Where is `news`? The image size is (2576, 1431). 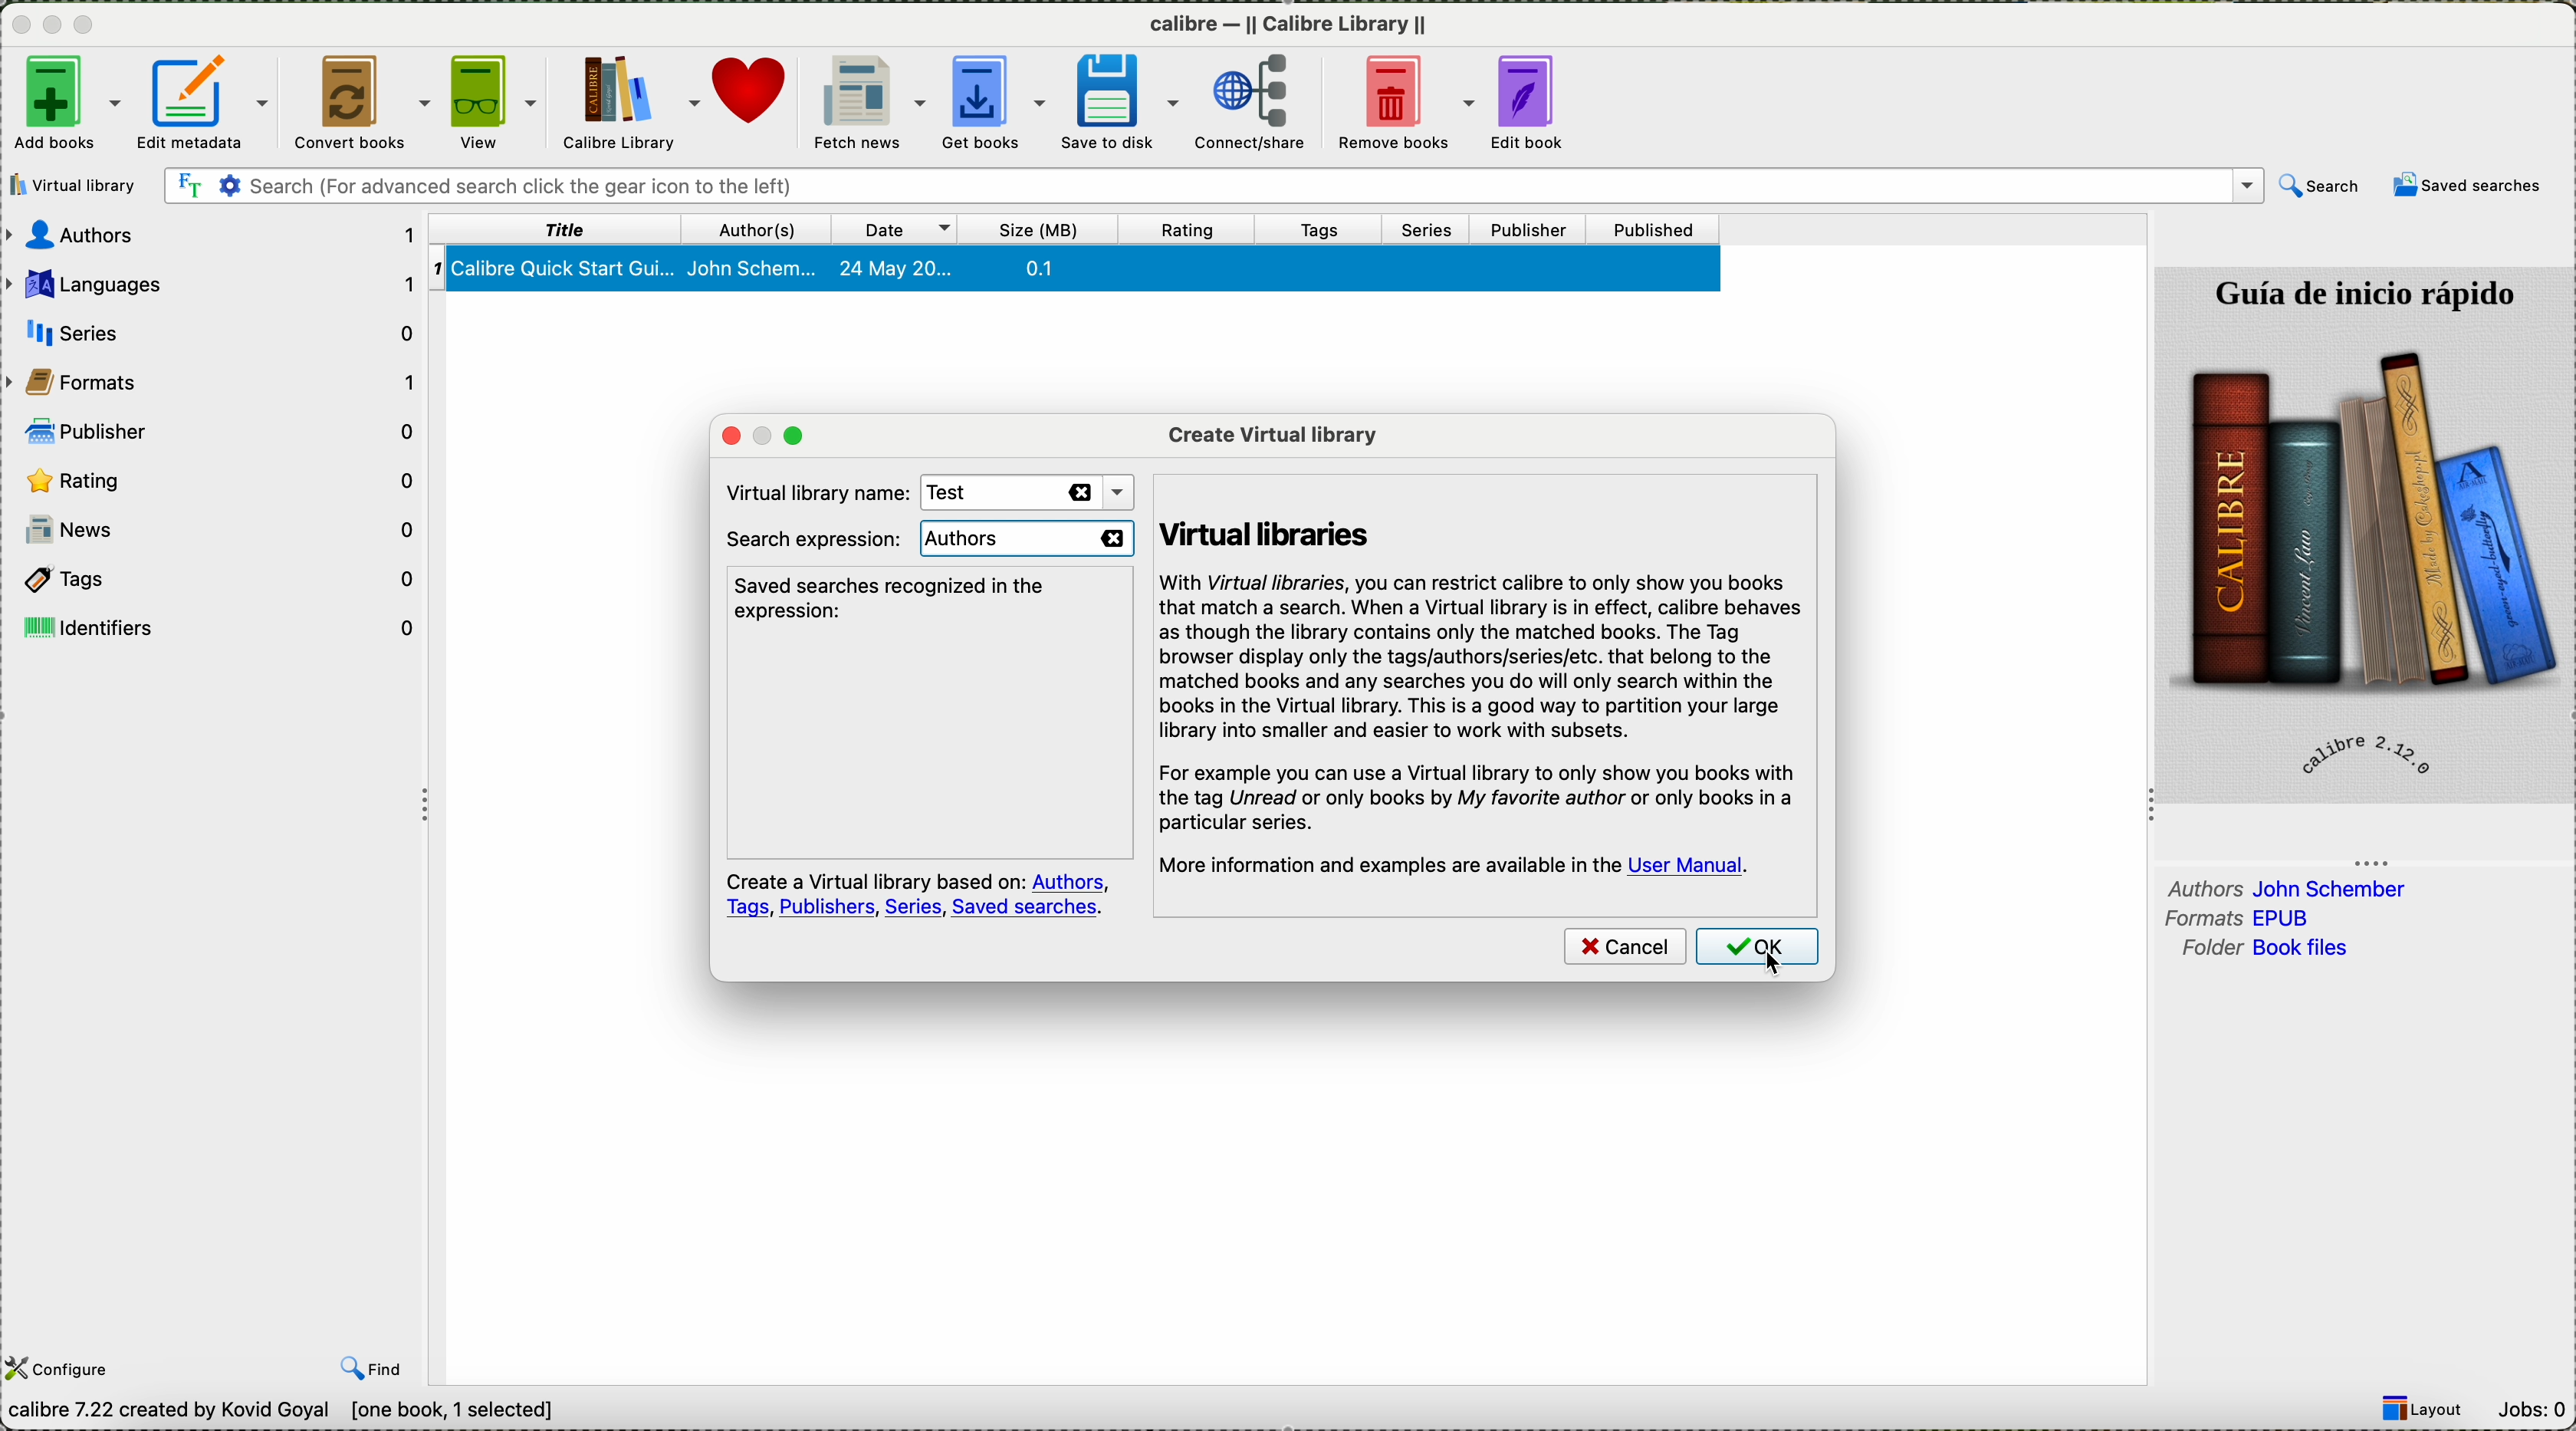
news is located at coordinates (220, 534).